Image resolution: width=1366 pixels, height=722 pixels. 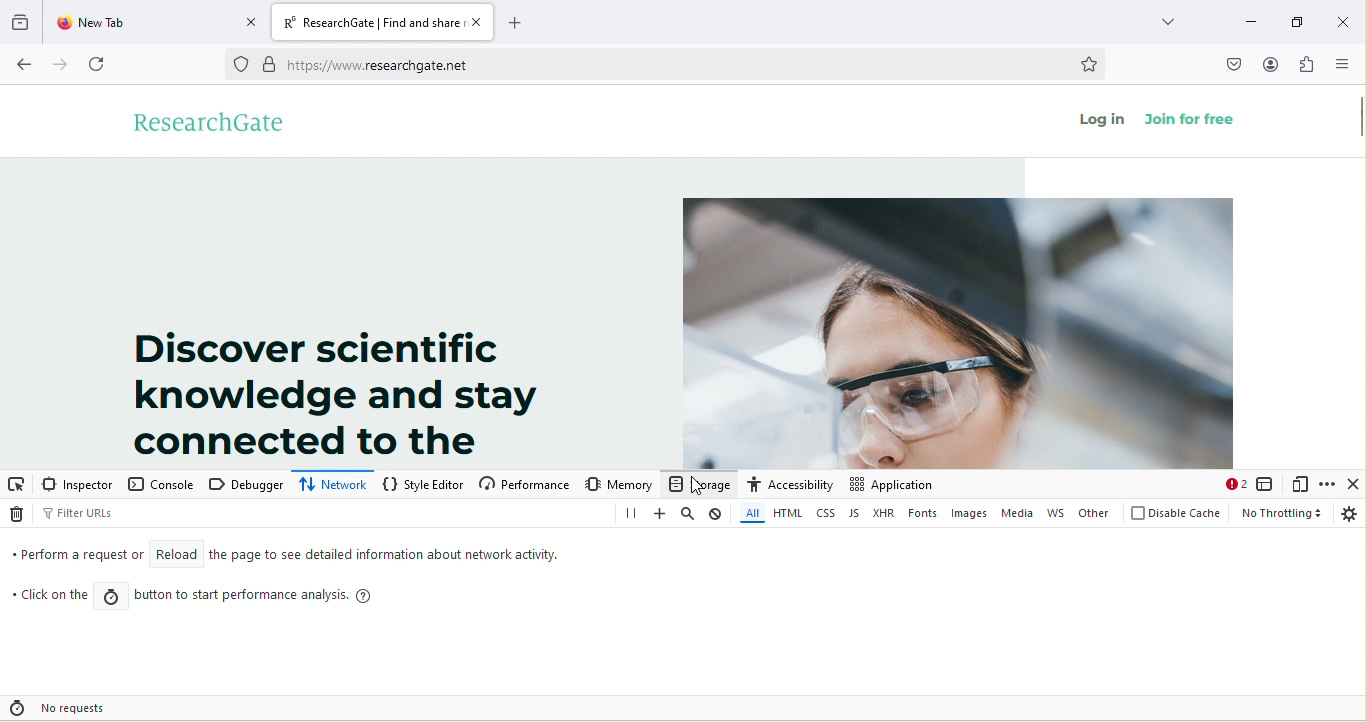 I want to click on settings, so click(x=1348, y=515).